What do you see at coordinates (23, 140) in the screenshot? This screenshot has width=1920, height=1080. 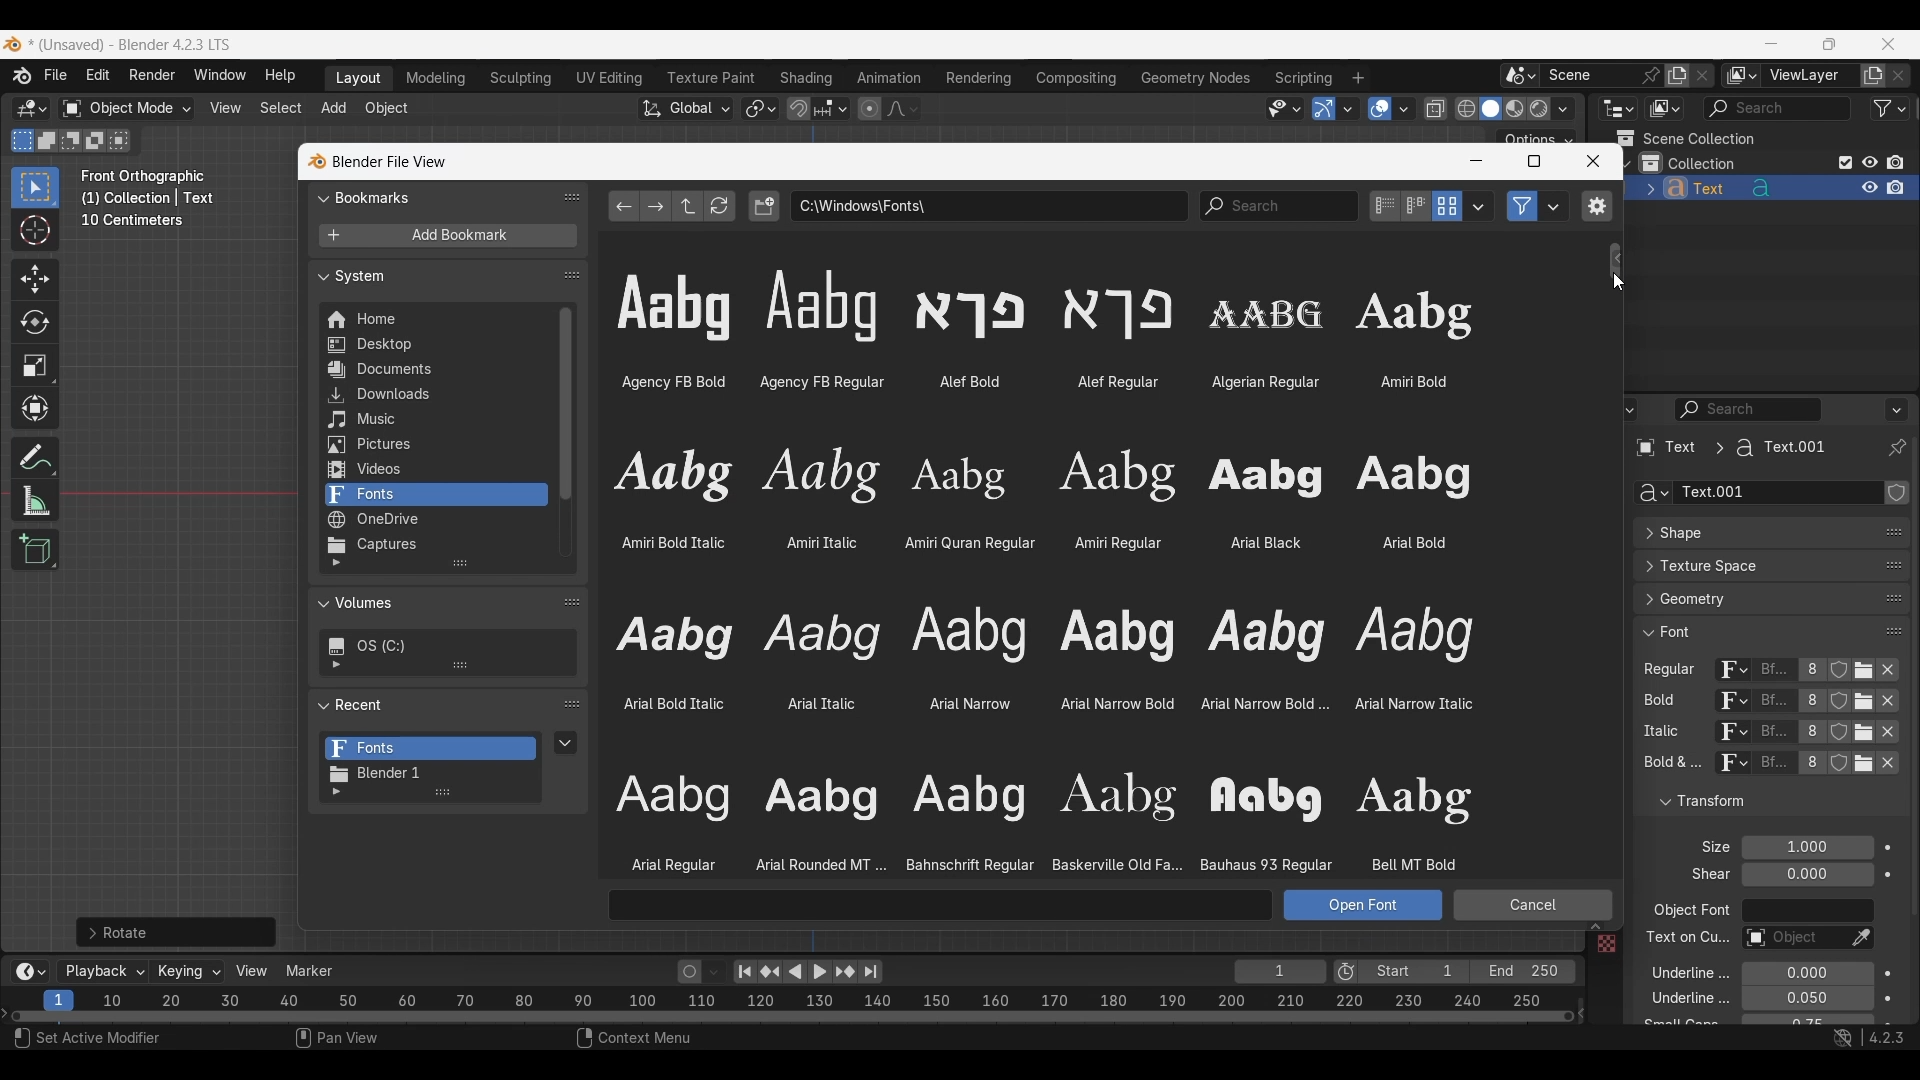 I see `Set a new selection` at bounding box center [23, 140].